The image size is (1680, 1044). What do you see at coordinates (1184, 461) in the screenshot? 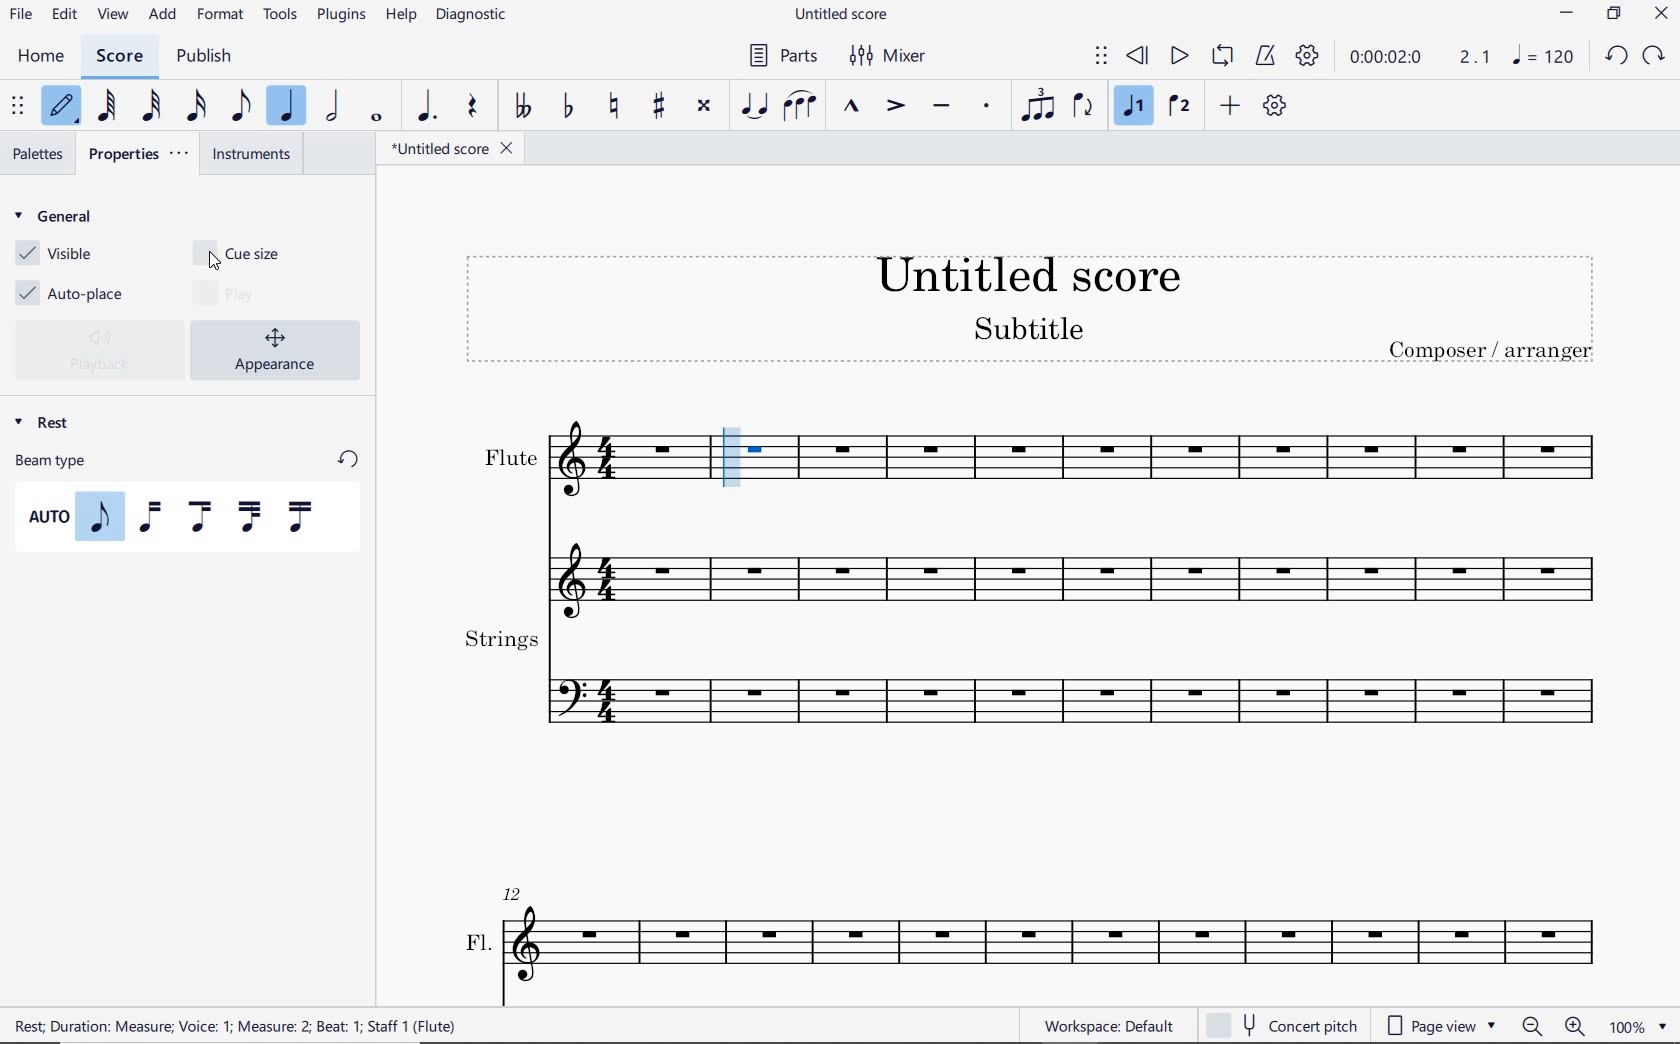
I see `flute` at bounding box center [1184, 461].